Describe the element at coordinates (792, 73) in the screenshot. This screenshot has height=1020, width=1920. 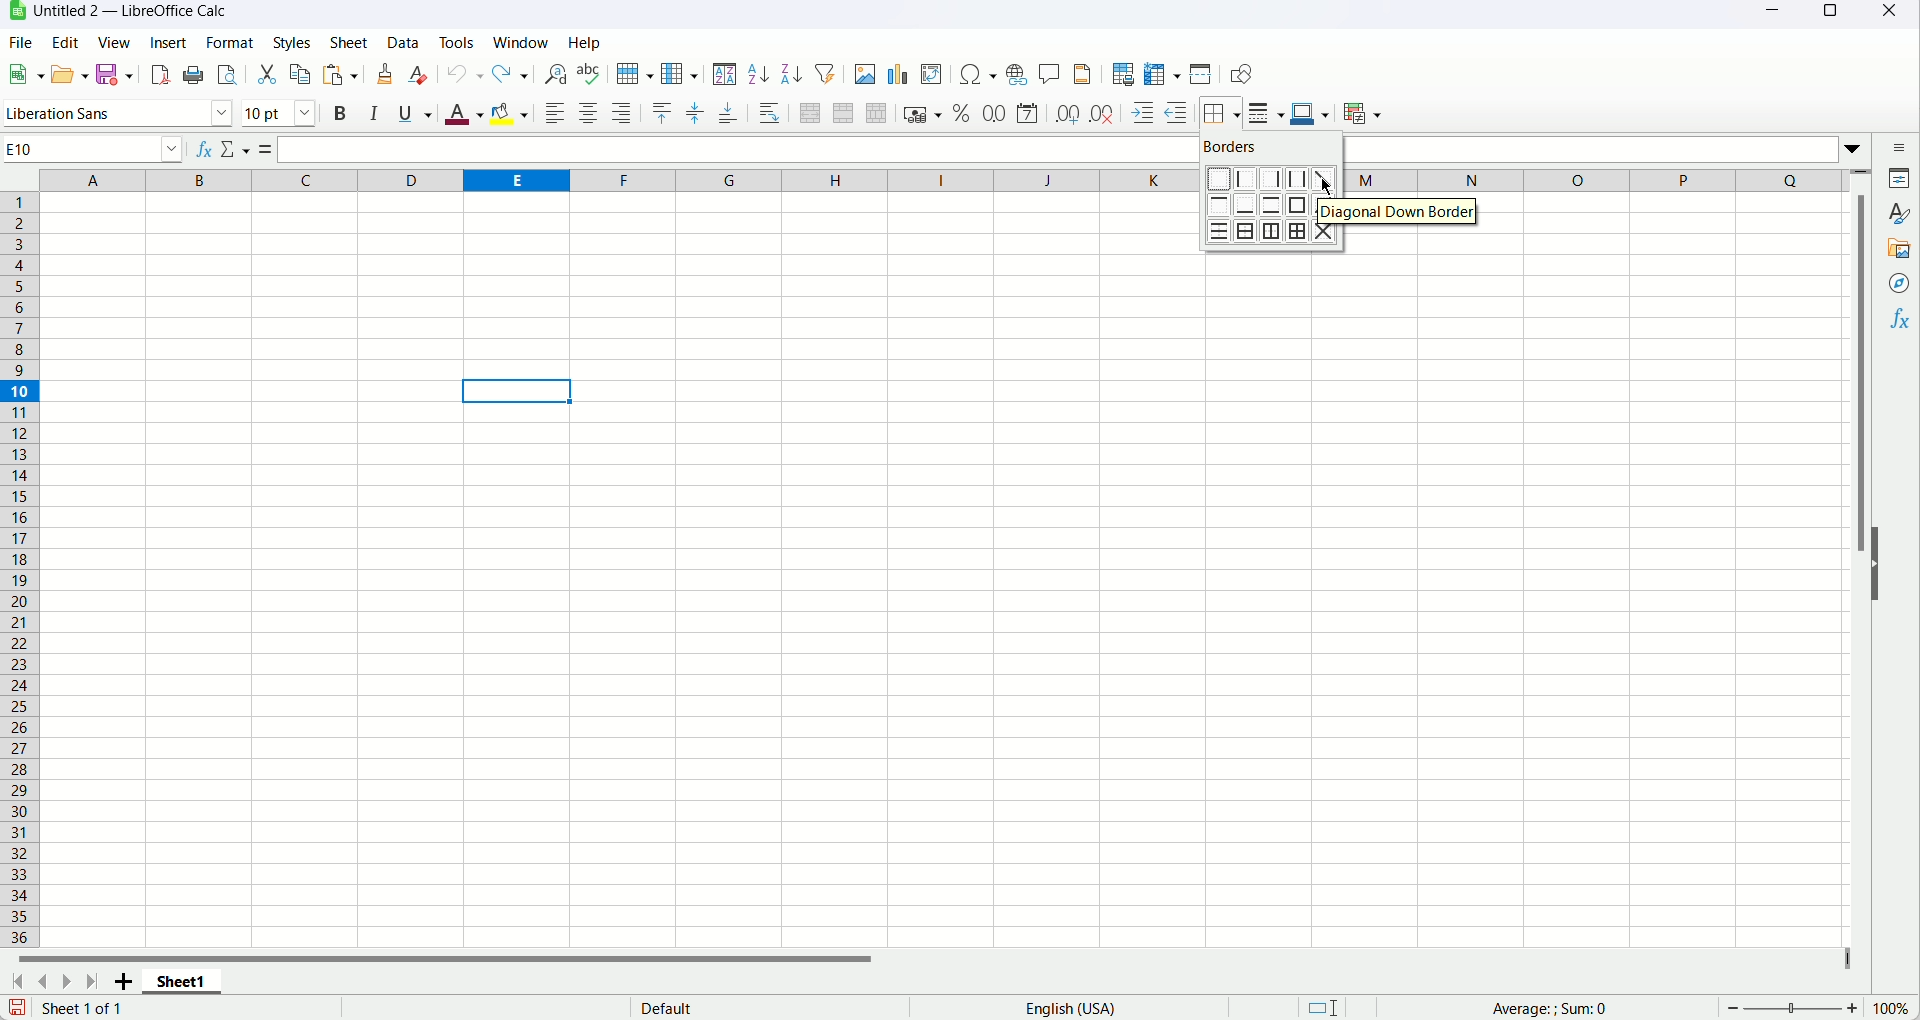
I see `Sort descending` at that location.